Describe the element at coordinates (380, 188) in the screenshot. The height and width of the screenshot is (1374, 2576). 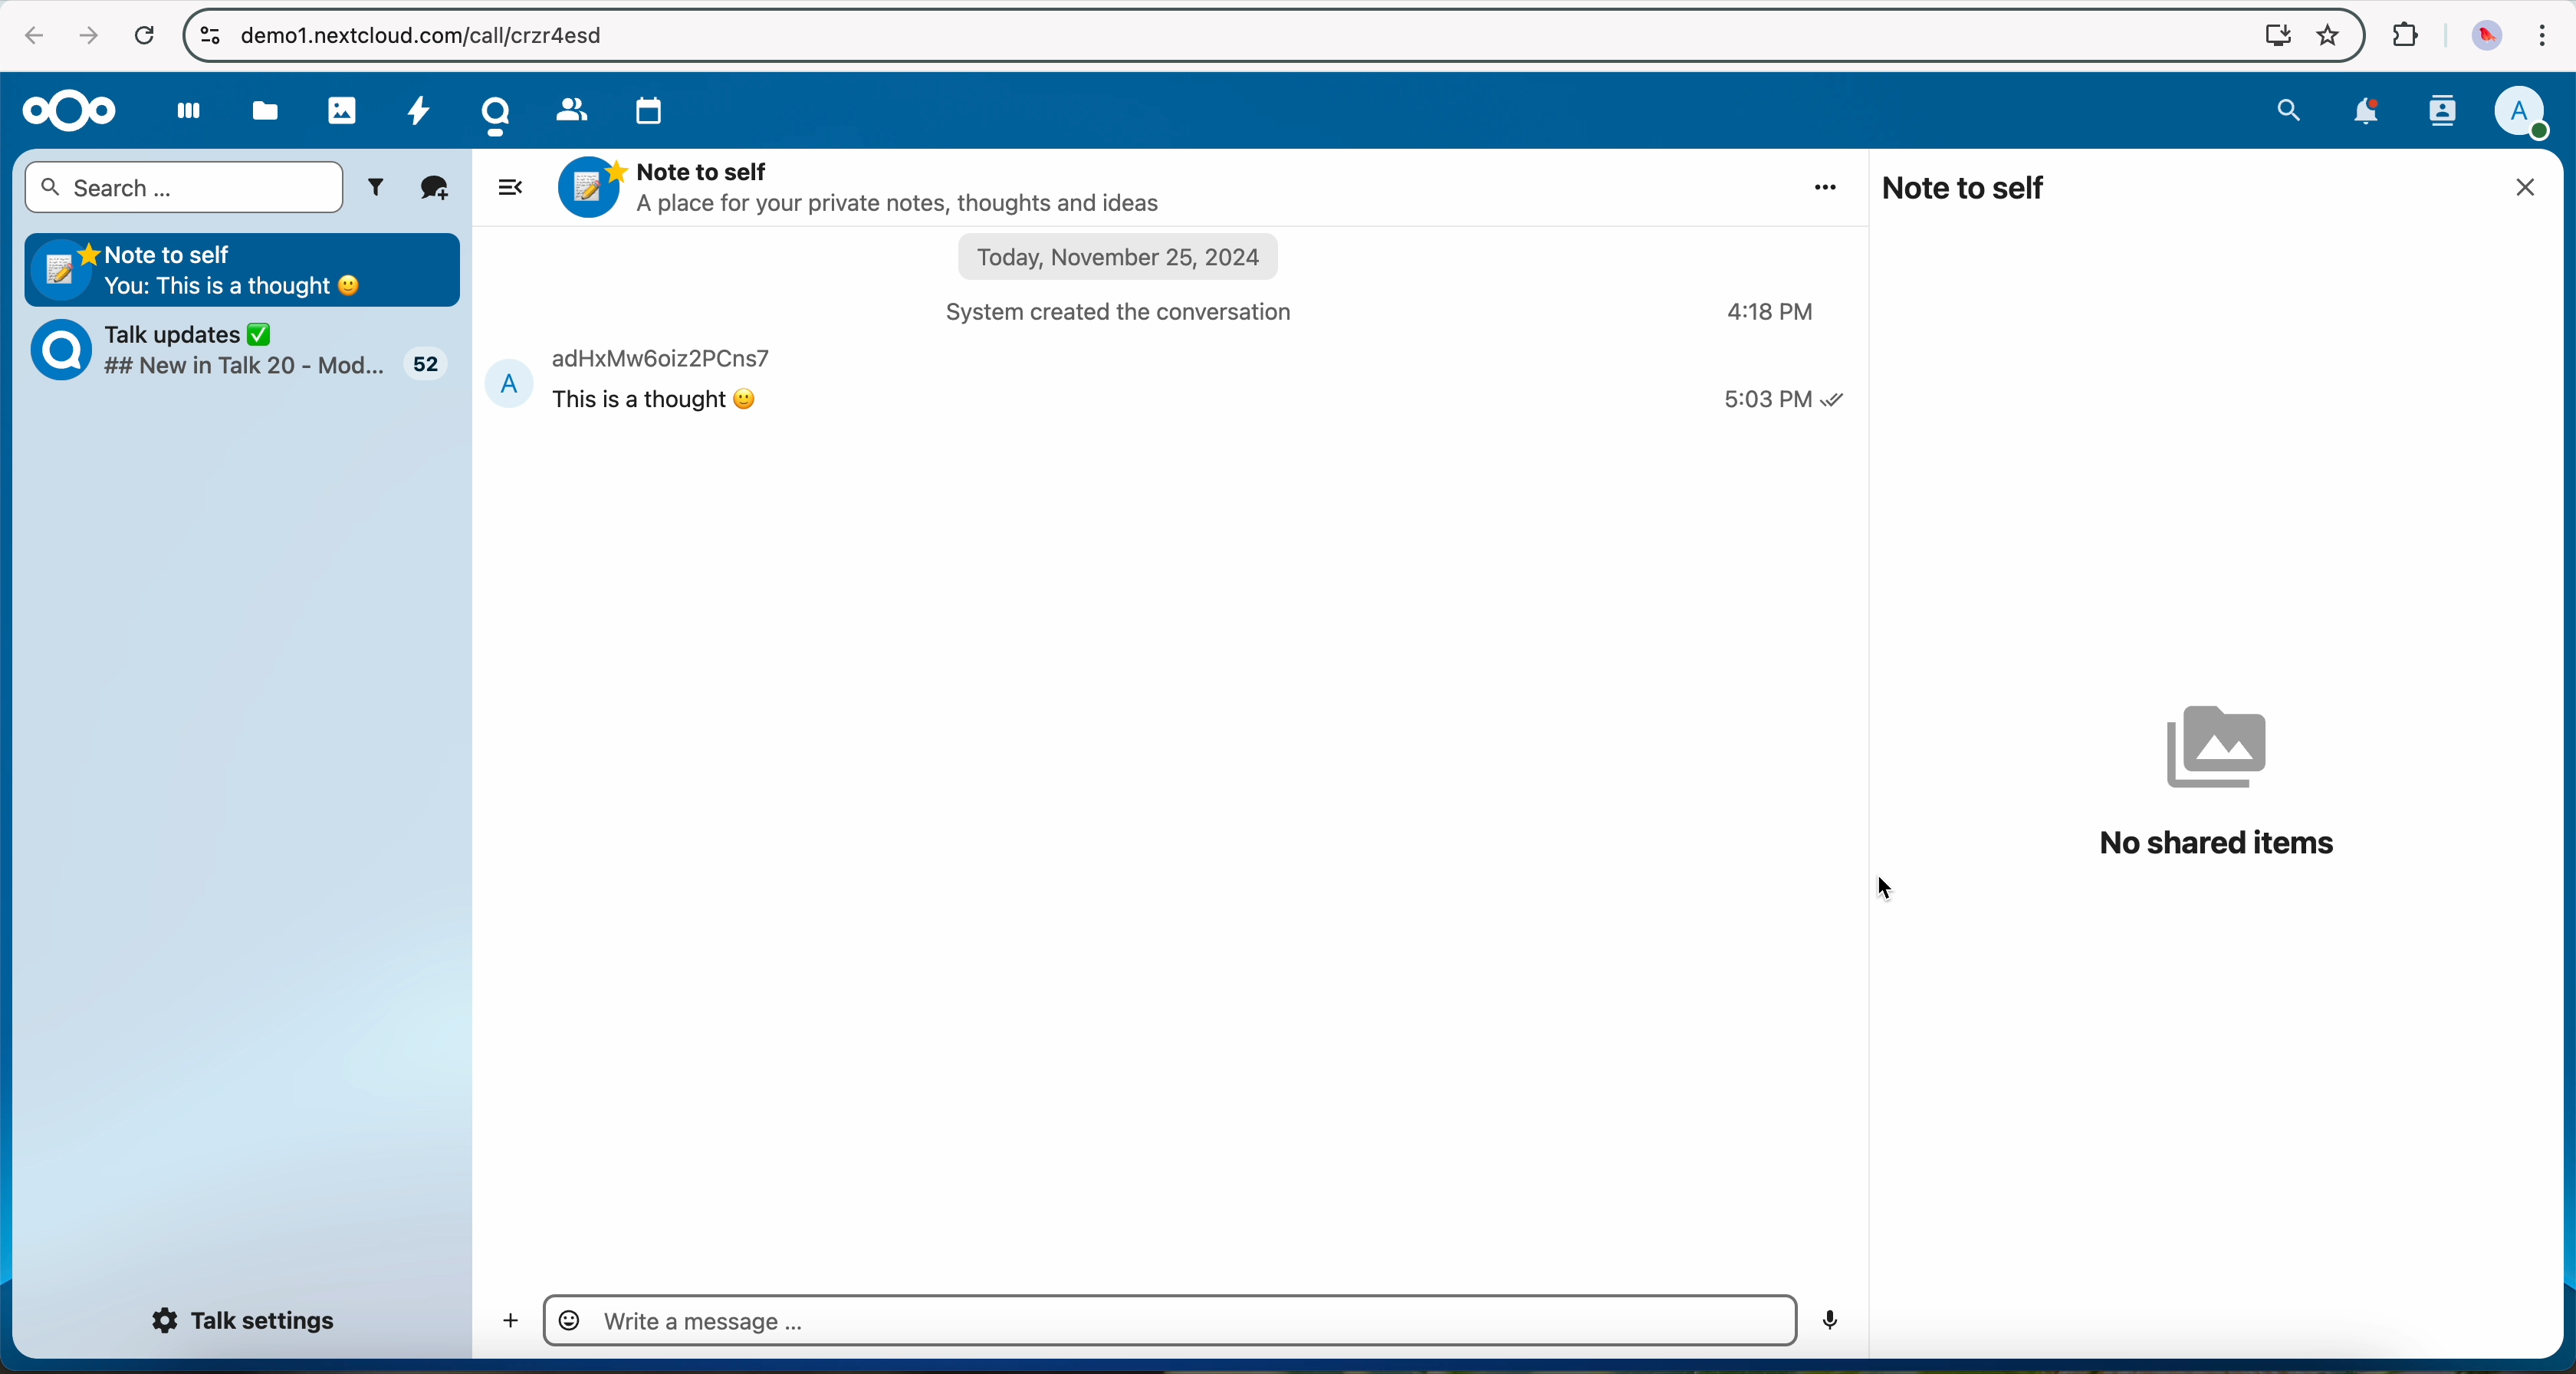
I see `filters` at that location.